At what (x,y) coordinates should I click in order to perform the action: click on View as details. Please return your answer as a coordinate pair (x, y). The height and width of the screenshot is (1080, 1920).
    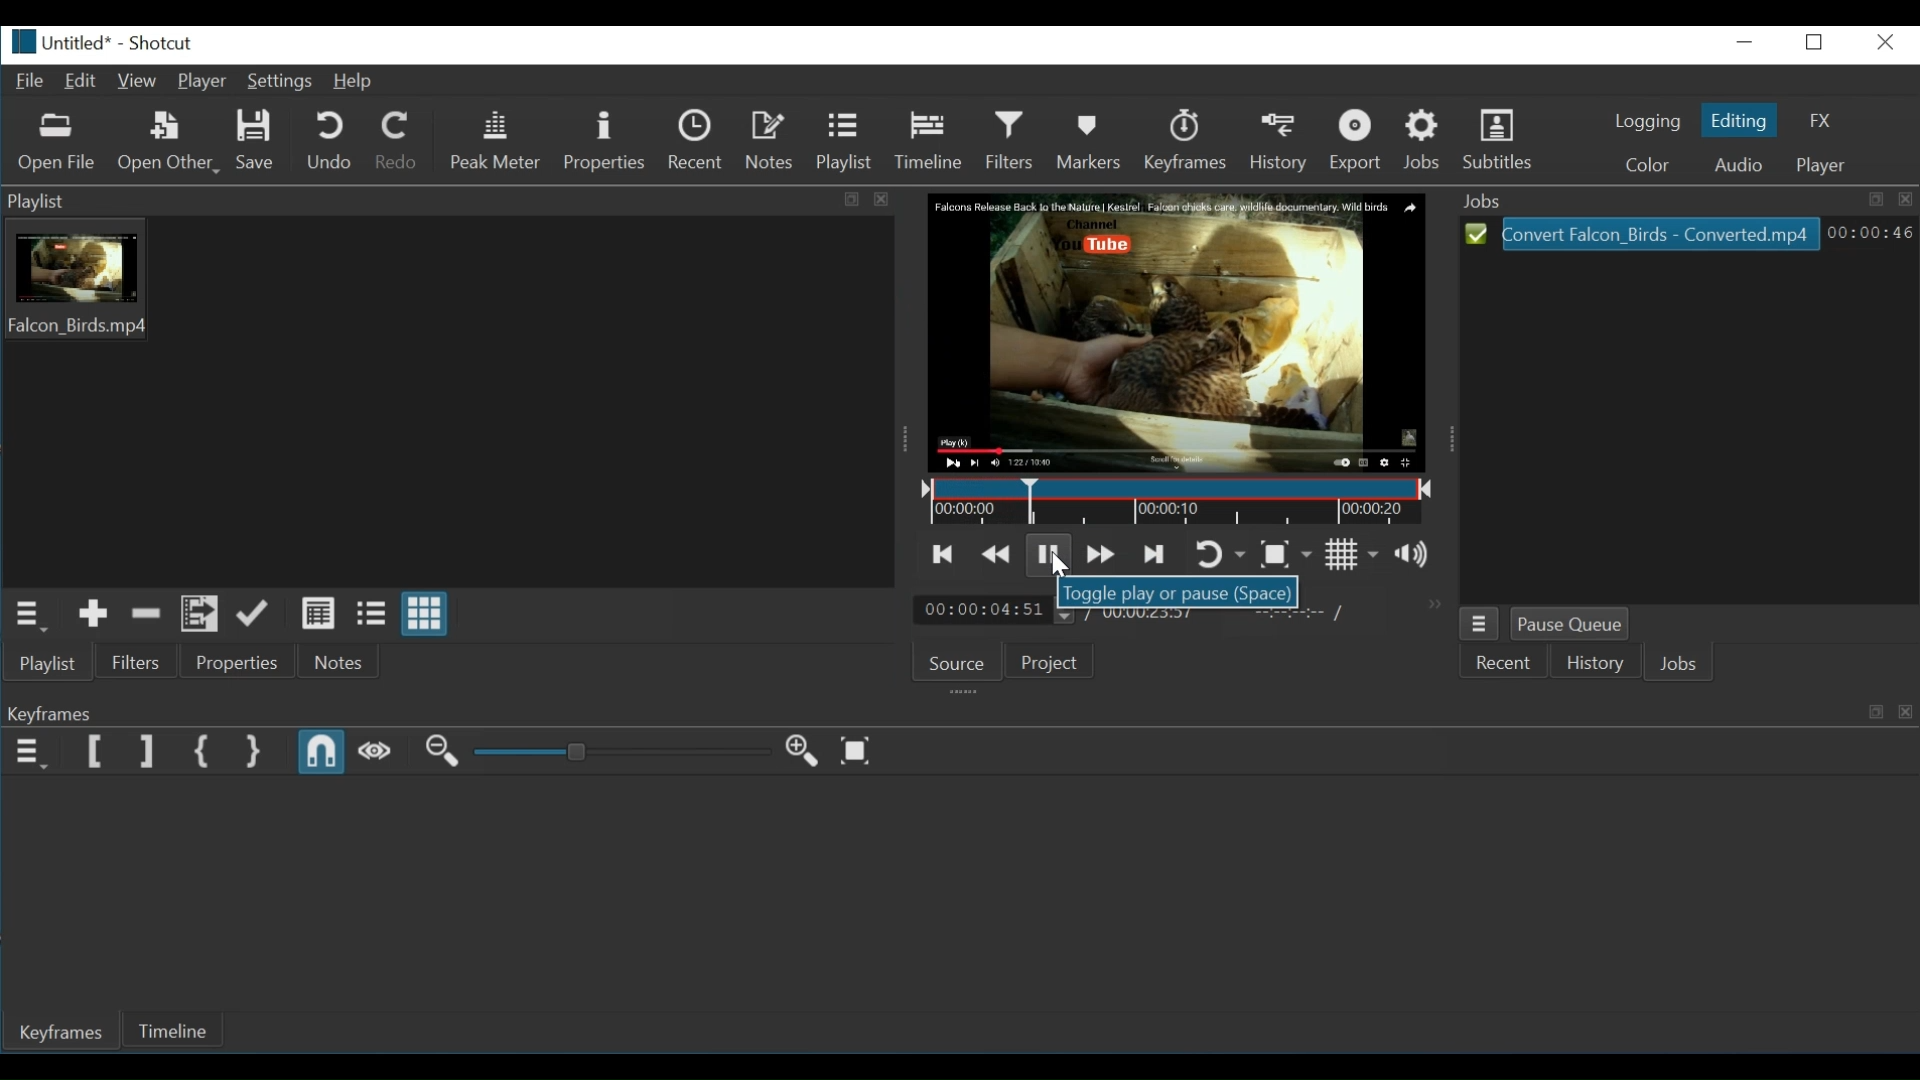
    Looking at the image, I should click on (319, 615).